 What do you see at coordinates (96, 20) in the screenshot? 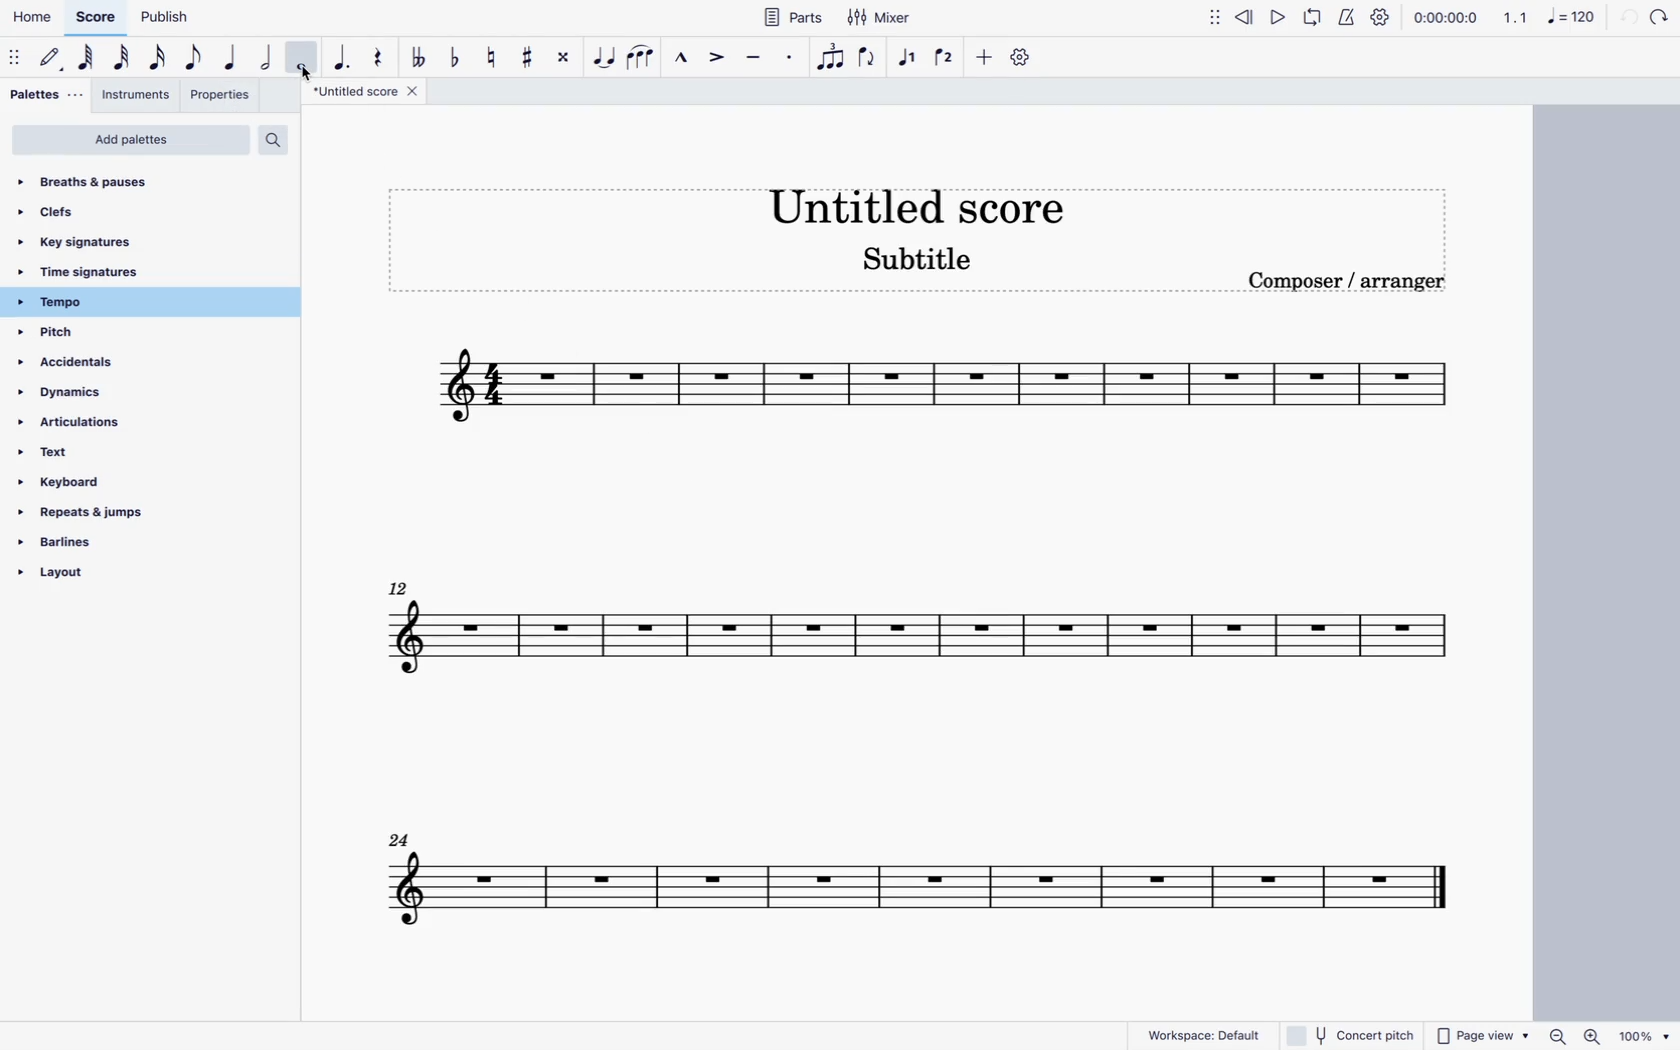
I see `score` at bounding box center [96, 20].